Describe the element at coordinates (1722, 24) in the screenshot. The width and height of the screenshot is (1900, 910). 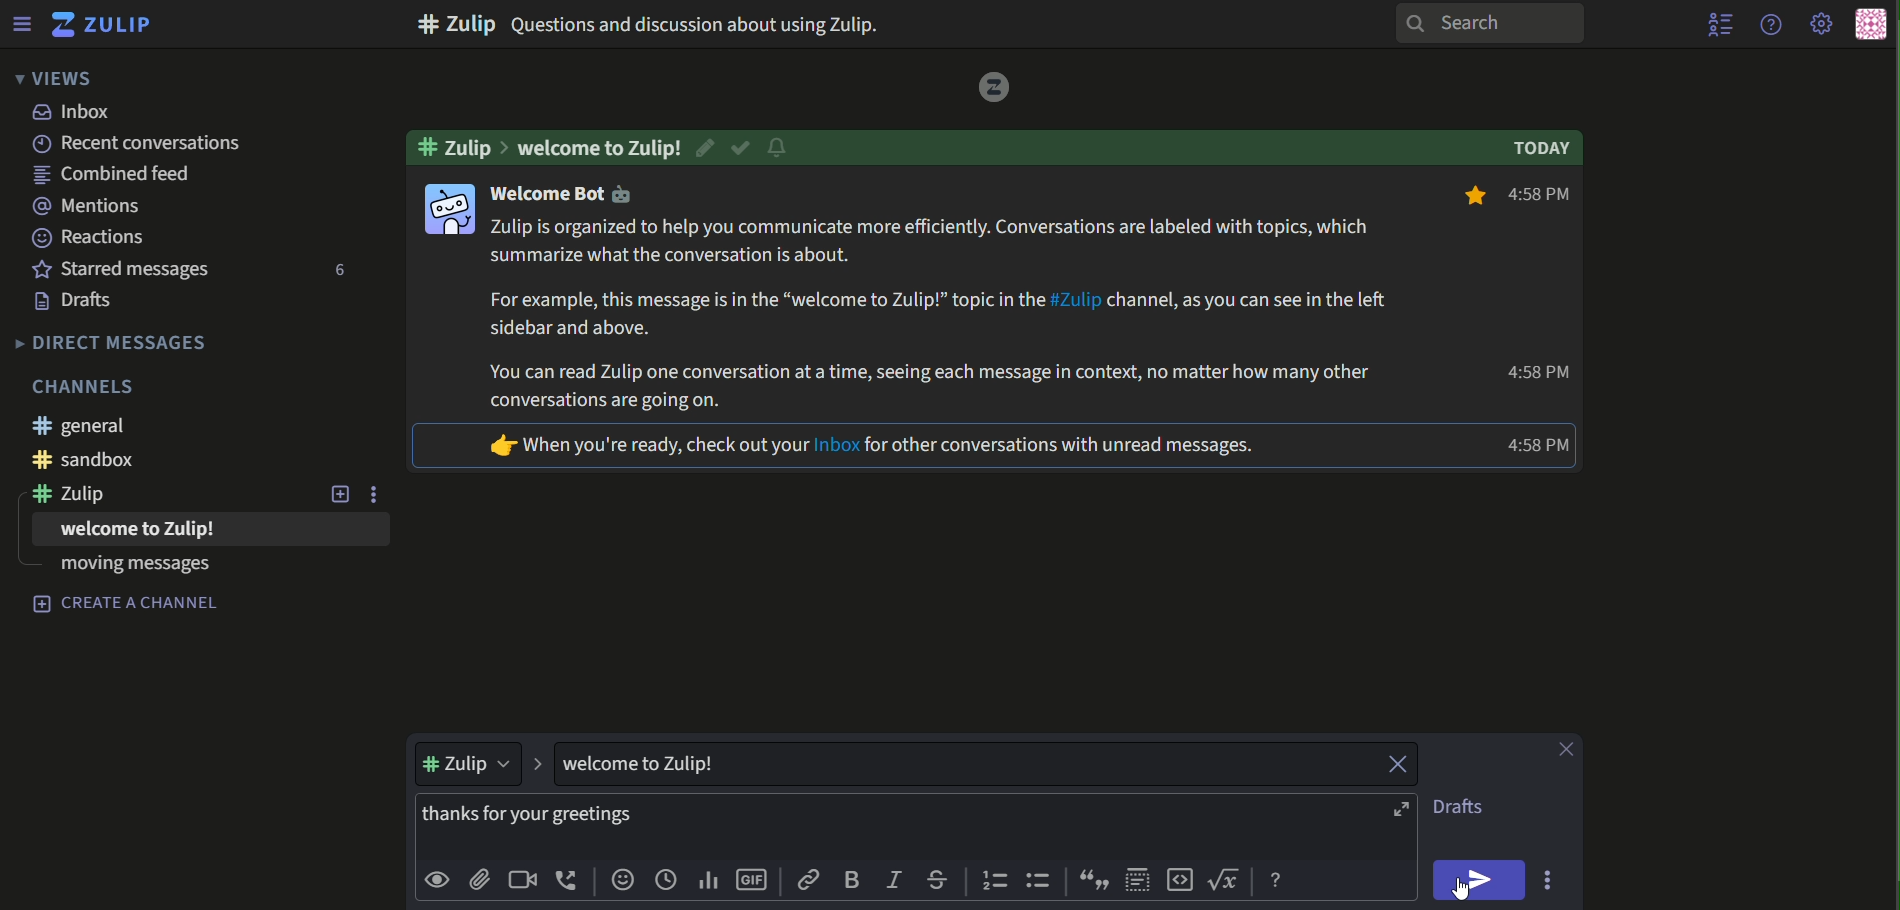
I see `user list` at that location.